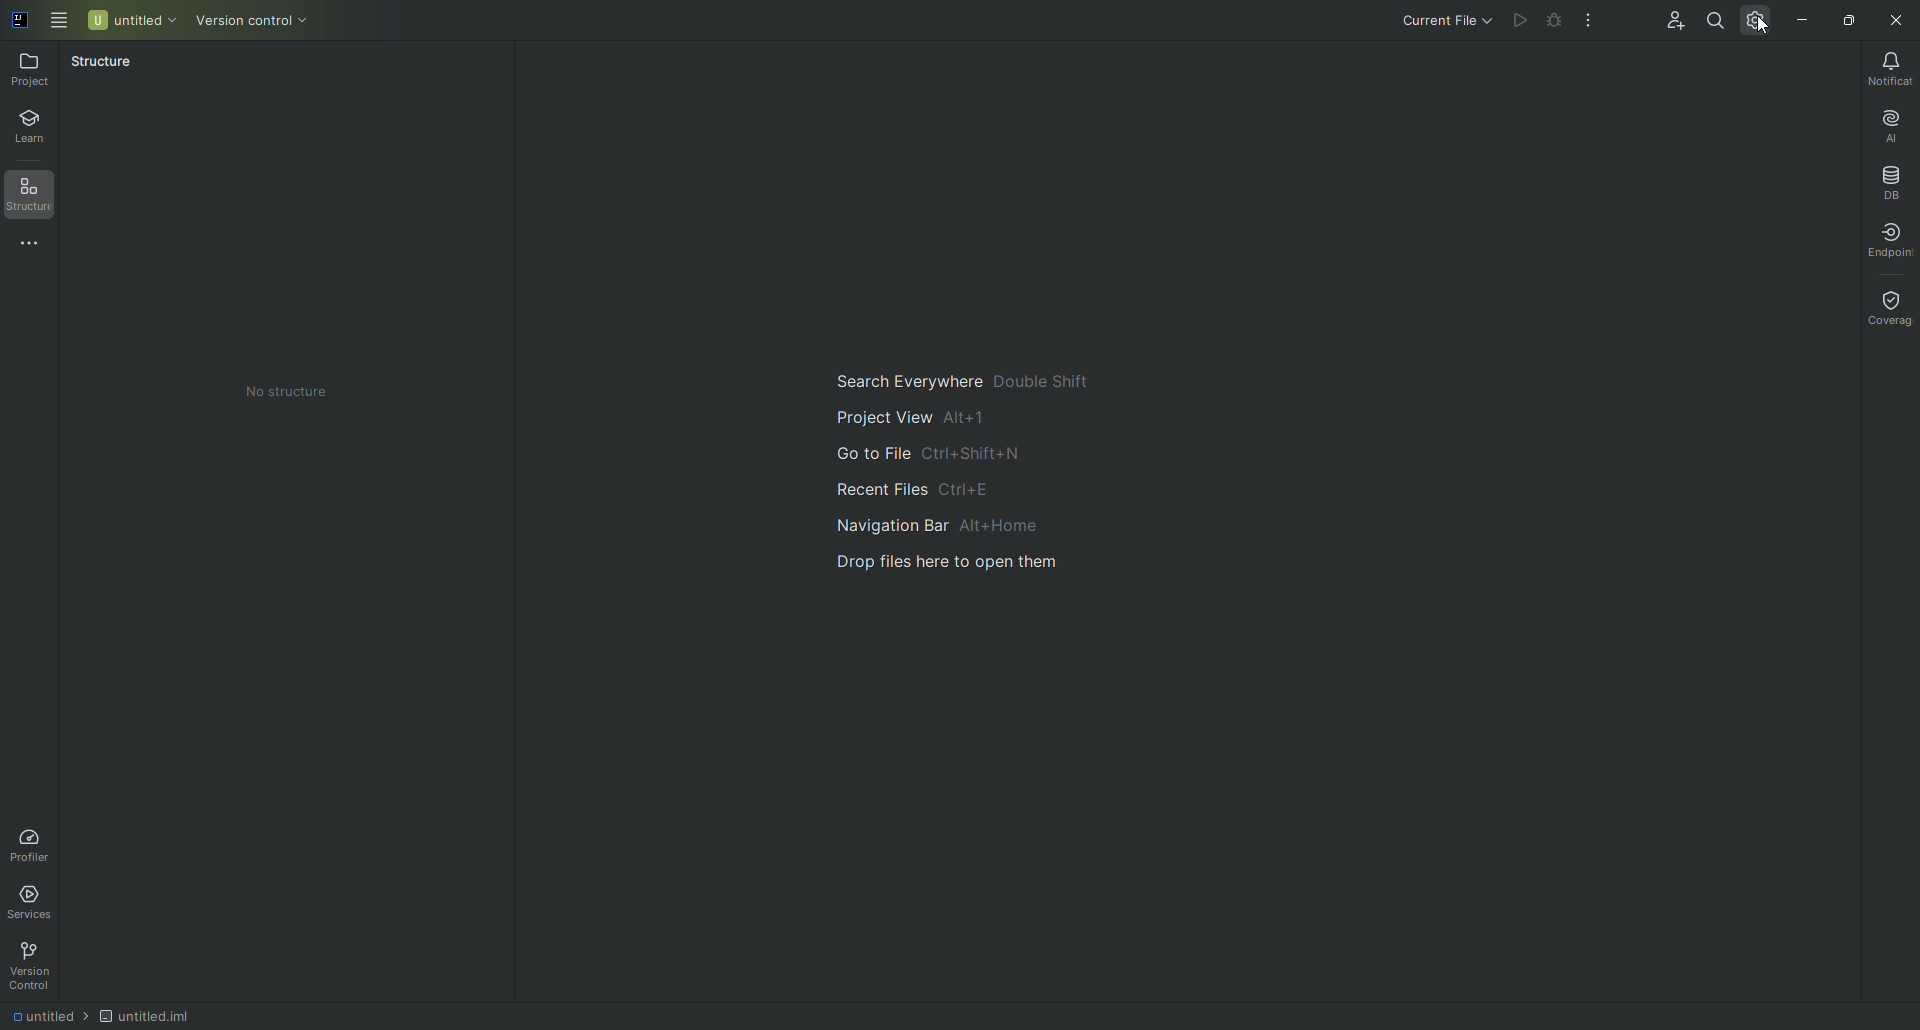 The image size is (1920, 1030). I want to click on Notifications, so click(1887, 66).